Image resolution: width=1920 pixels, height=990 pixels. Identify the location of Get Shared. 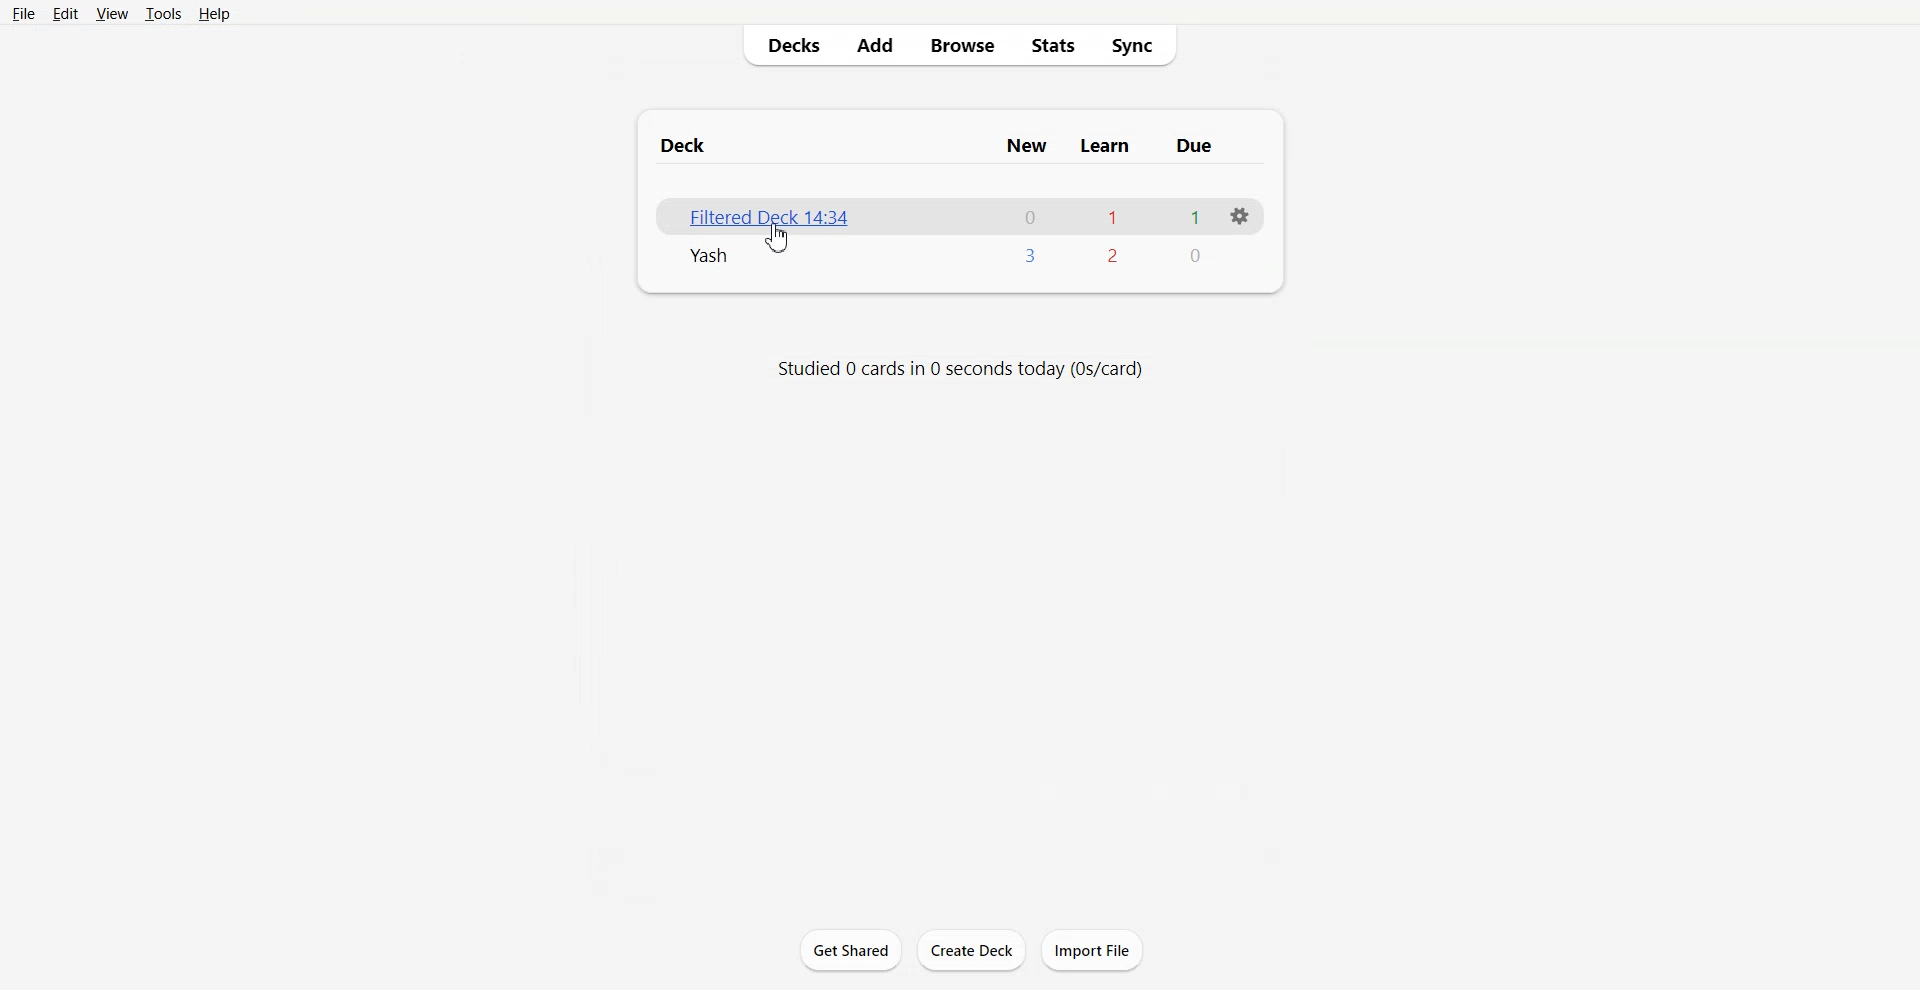
(851, 949).